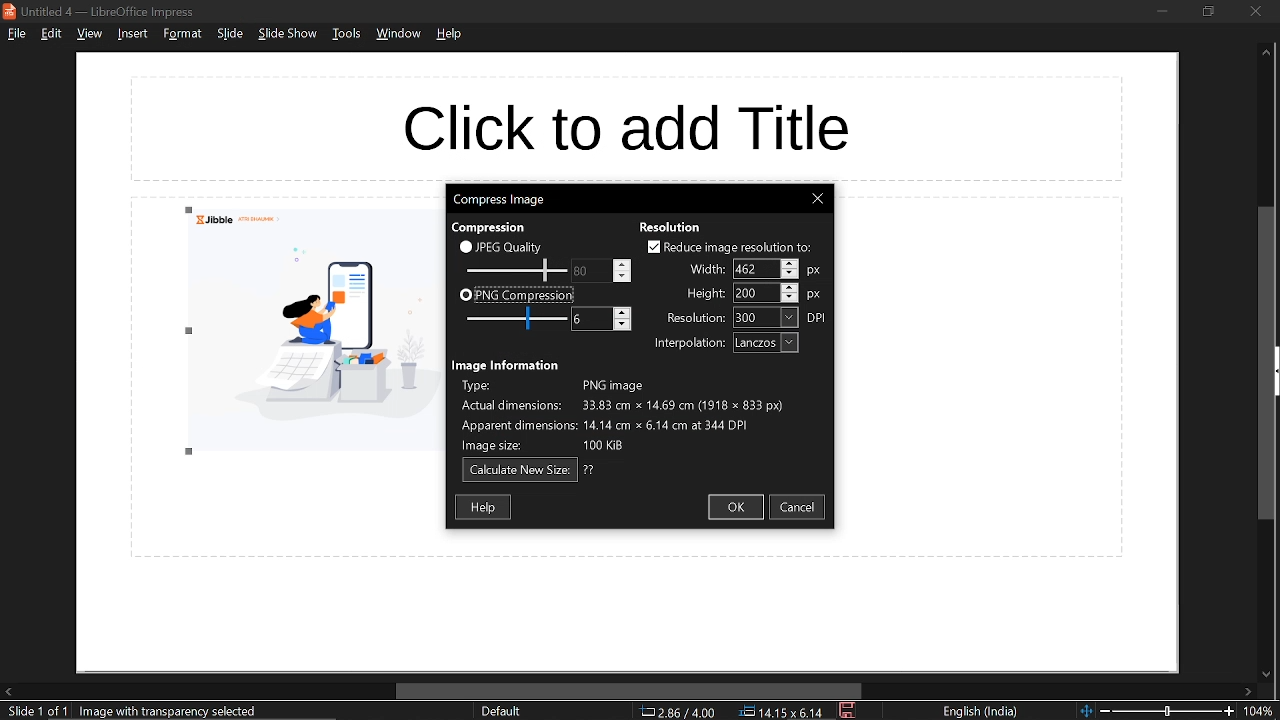  What do you see at coordinates (622, 264) in the screenshot?
I see `increase jpeg quality` at bounding box center [622, 264].